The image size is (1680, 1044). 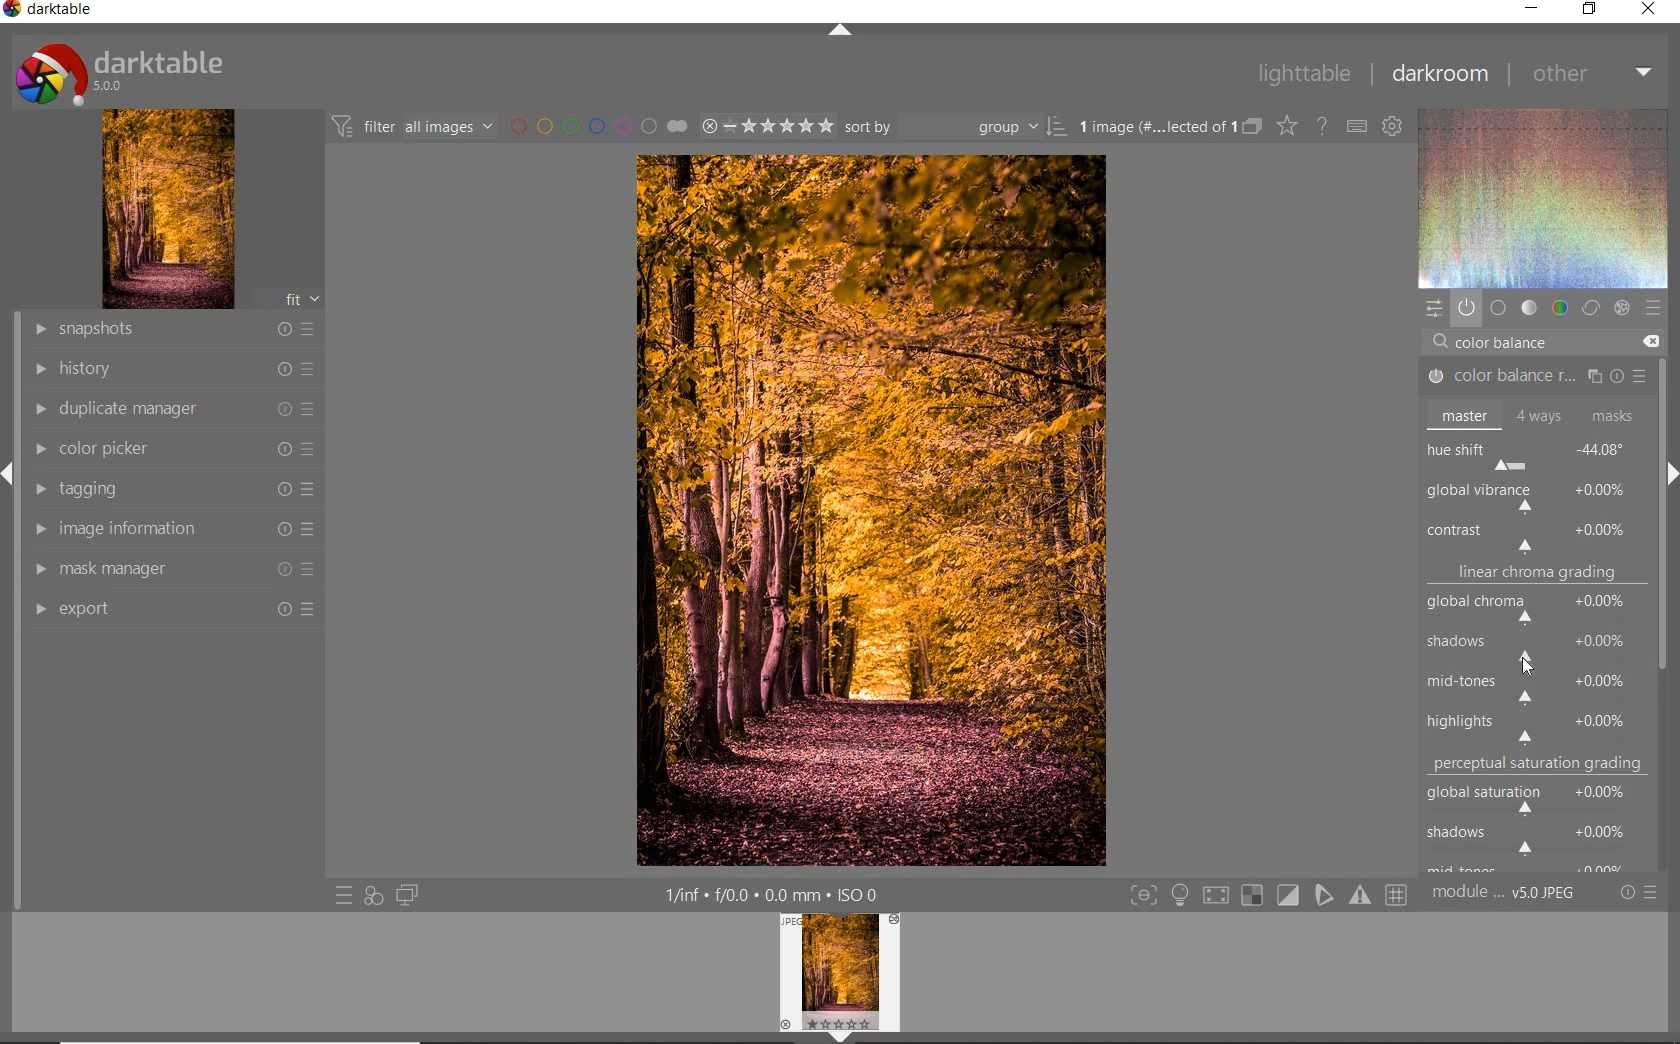 I want to click on highlights, so click(x=1540, y=723).